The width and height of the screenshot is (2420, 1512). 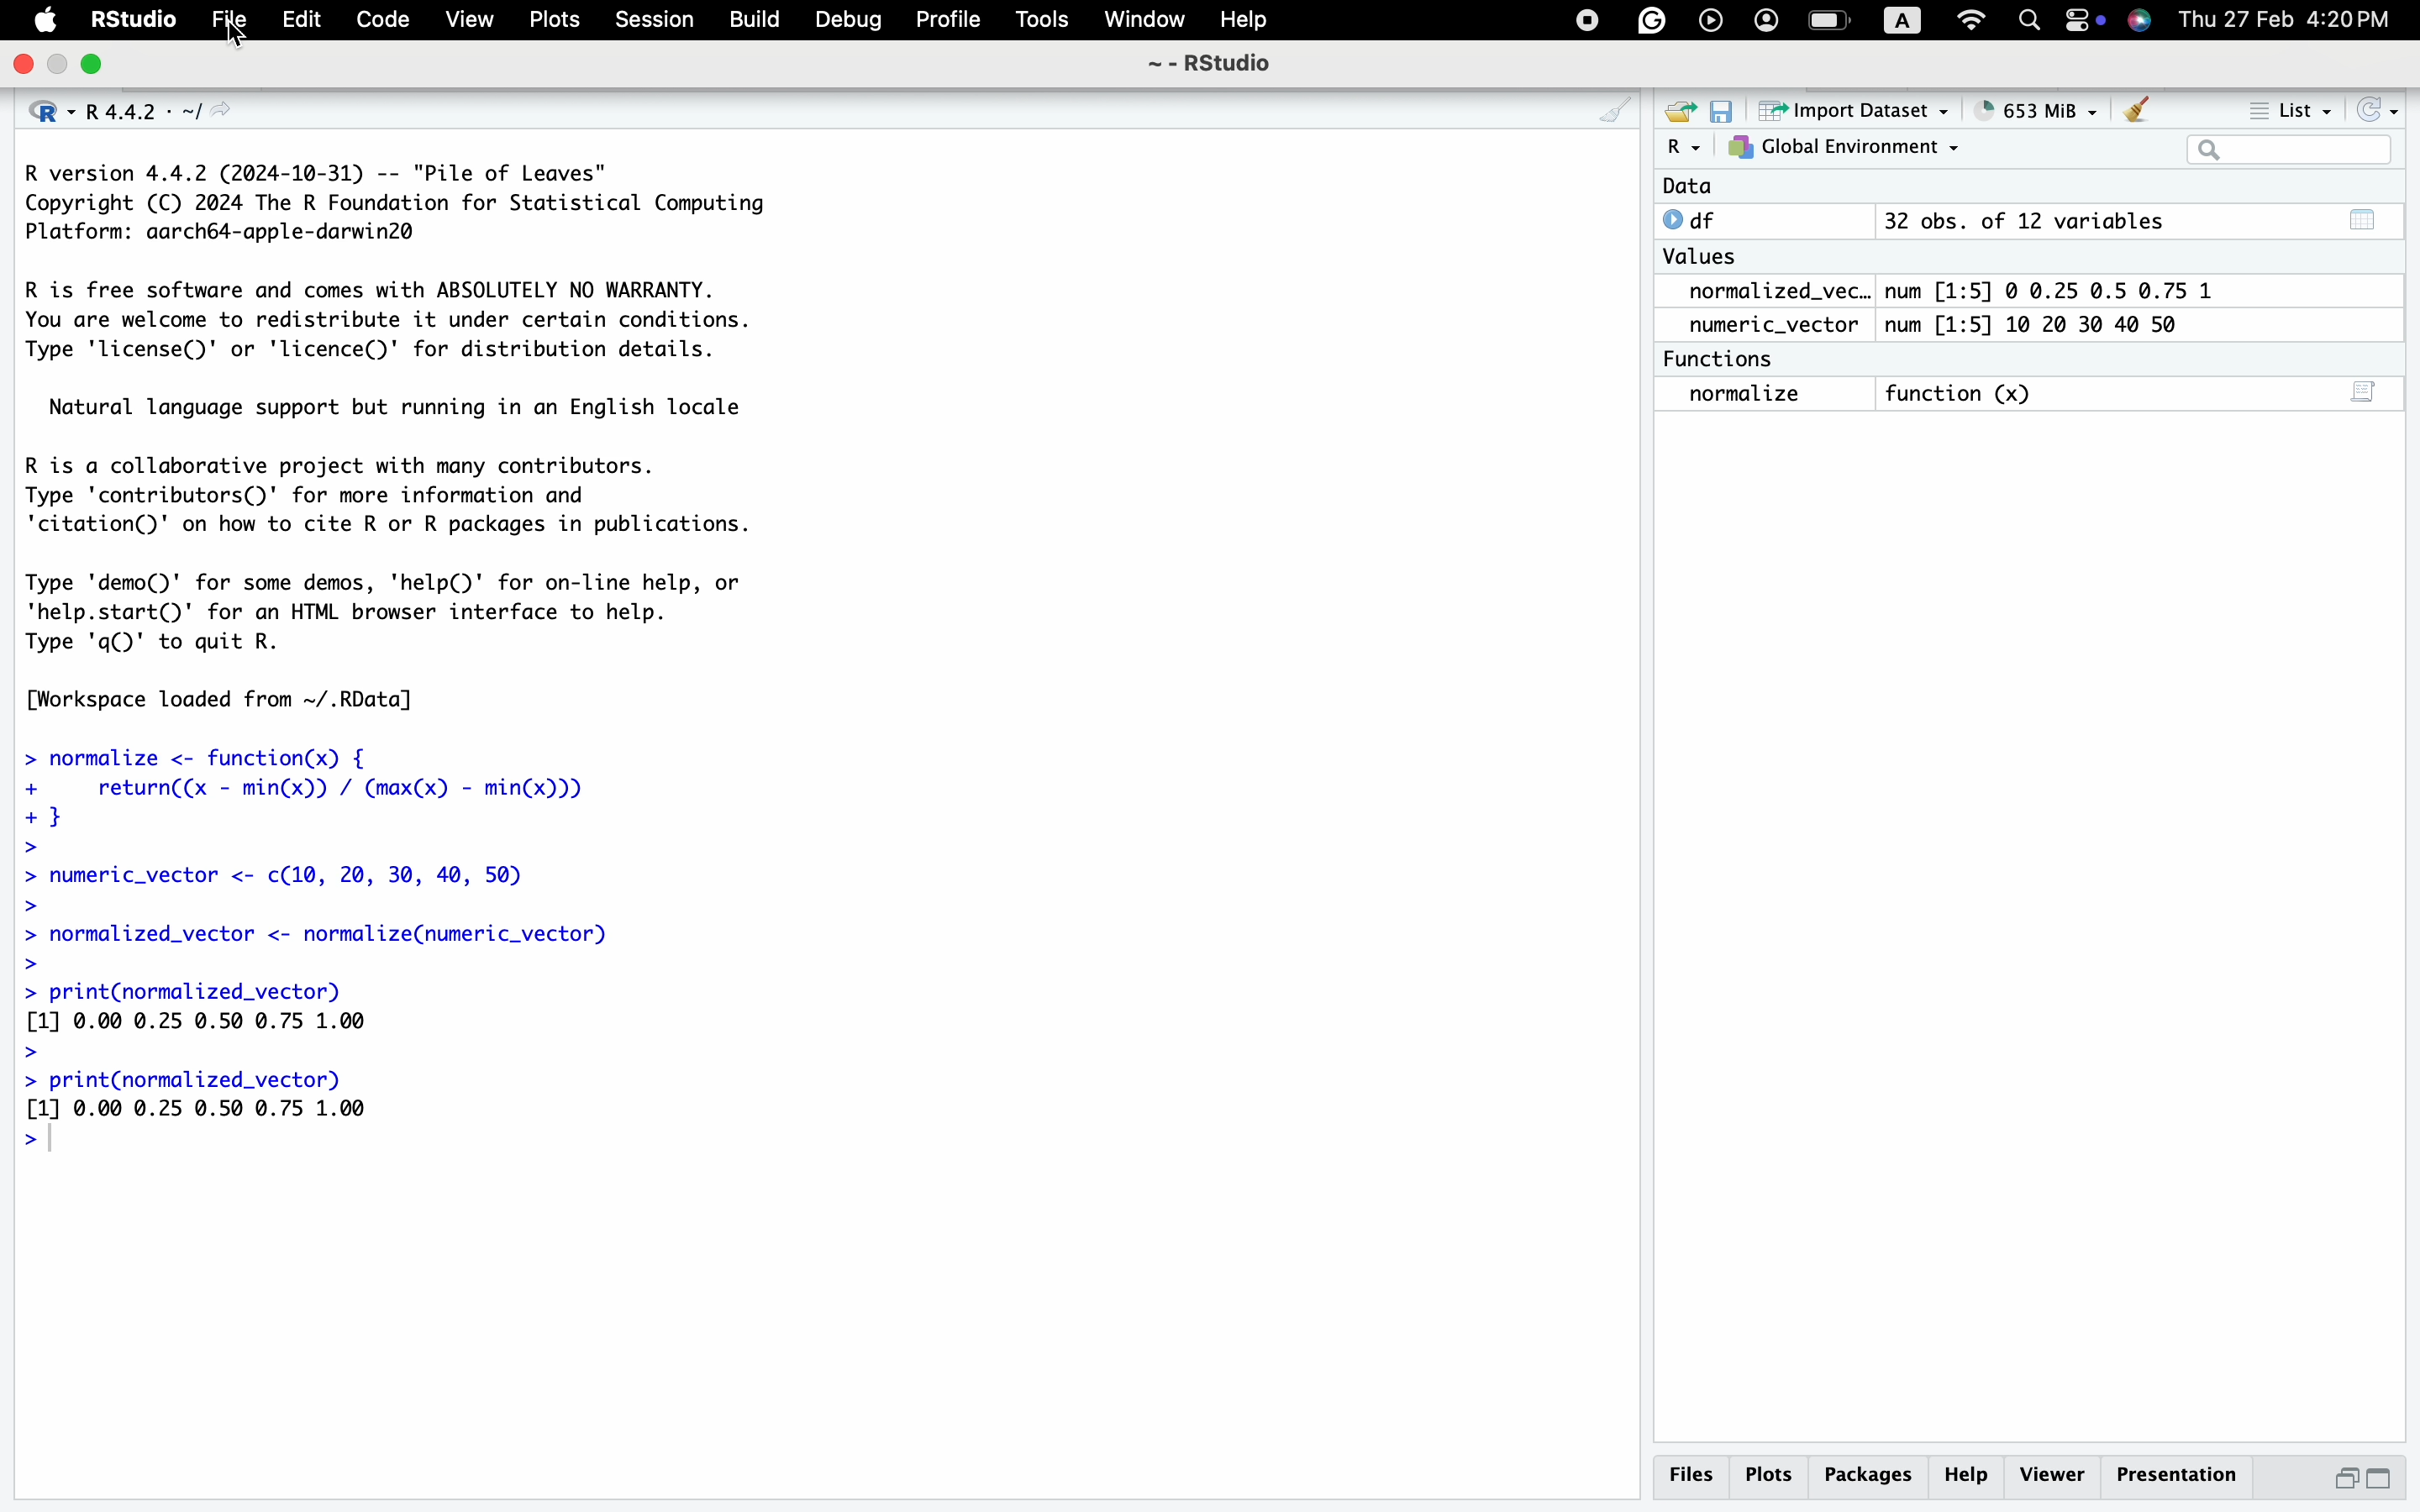 I want to click on Code, so click(x=417, y=656).